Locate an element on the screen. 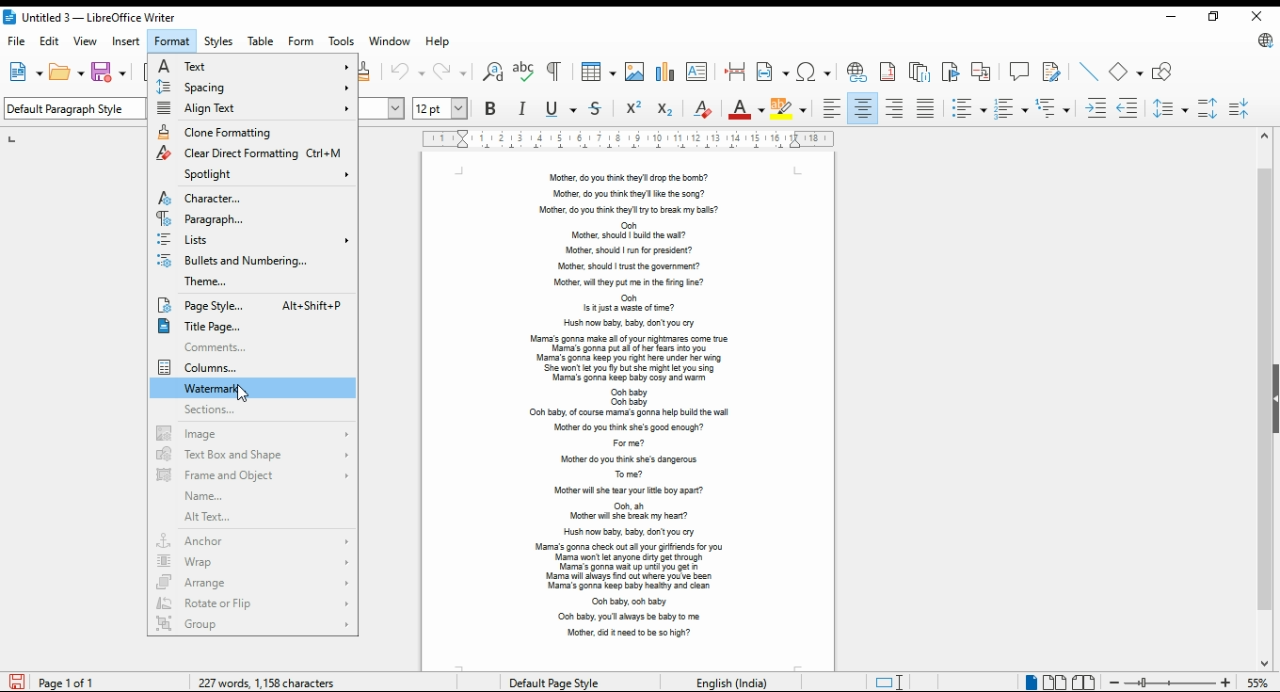 The image size is (1280, 692). group is located at coordinates (251, 623).